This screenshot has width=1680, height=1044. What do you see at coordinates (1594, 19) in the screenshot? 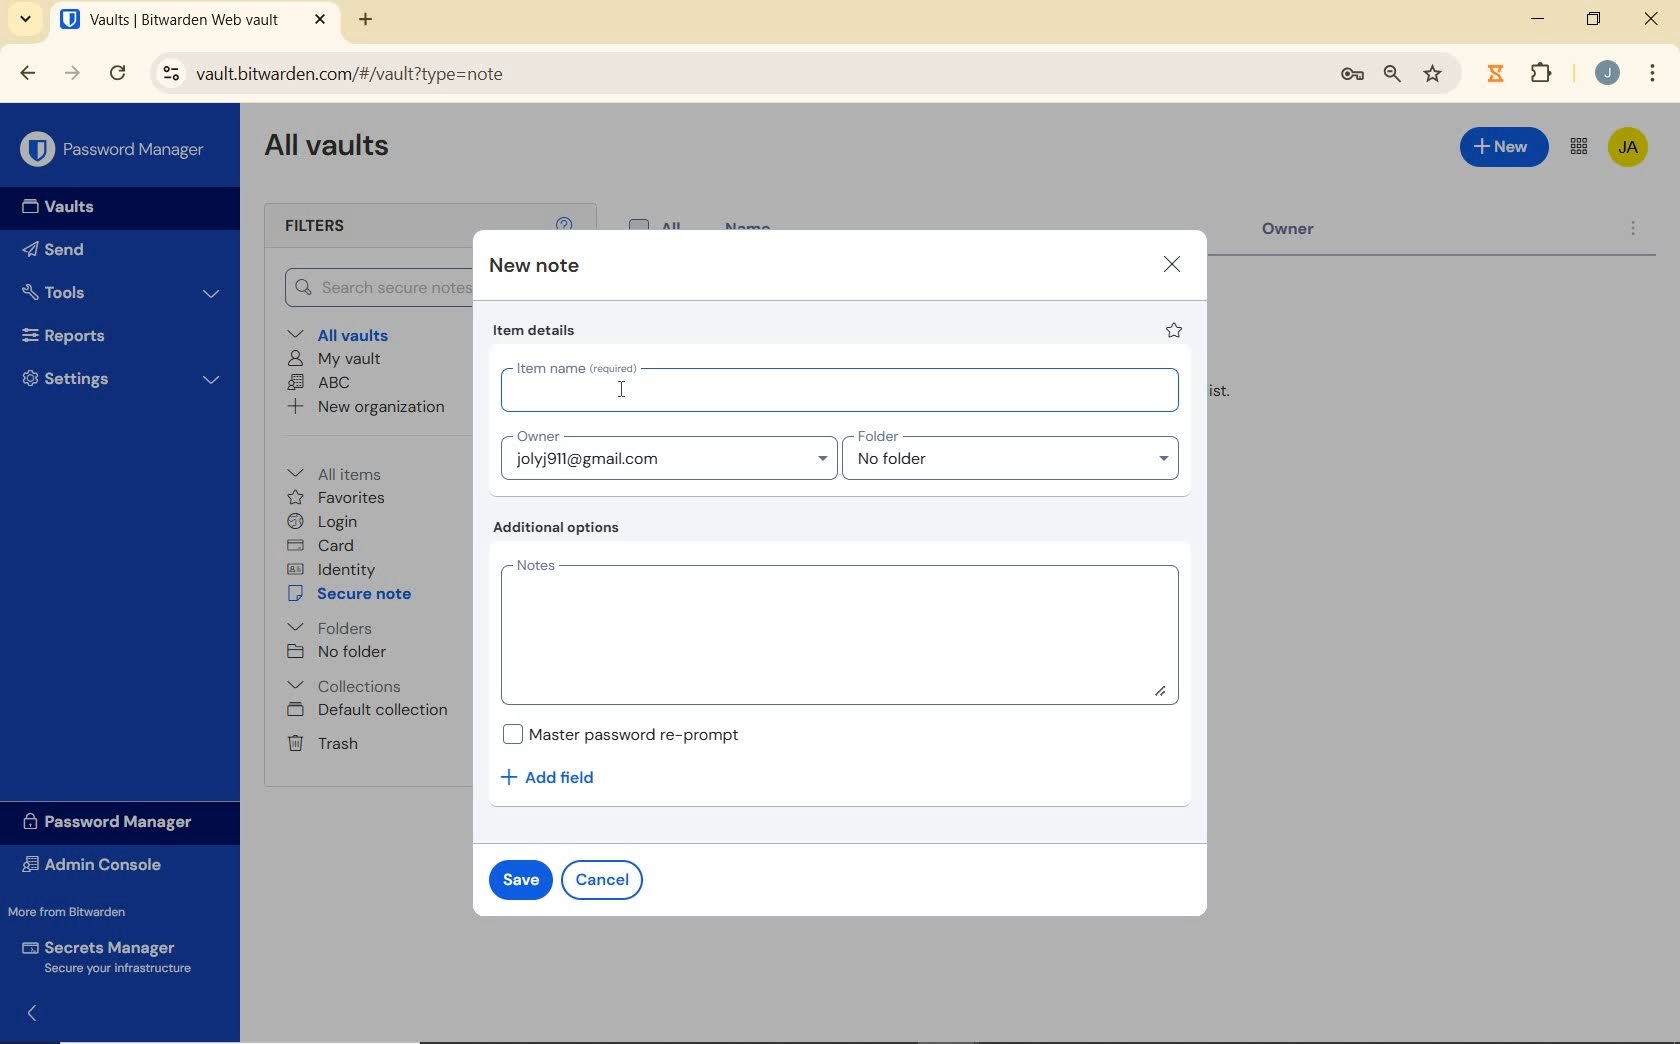
I see `restore` at bounding box center [1594, 19].